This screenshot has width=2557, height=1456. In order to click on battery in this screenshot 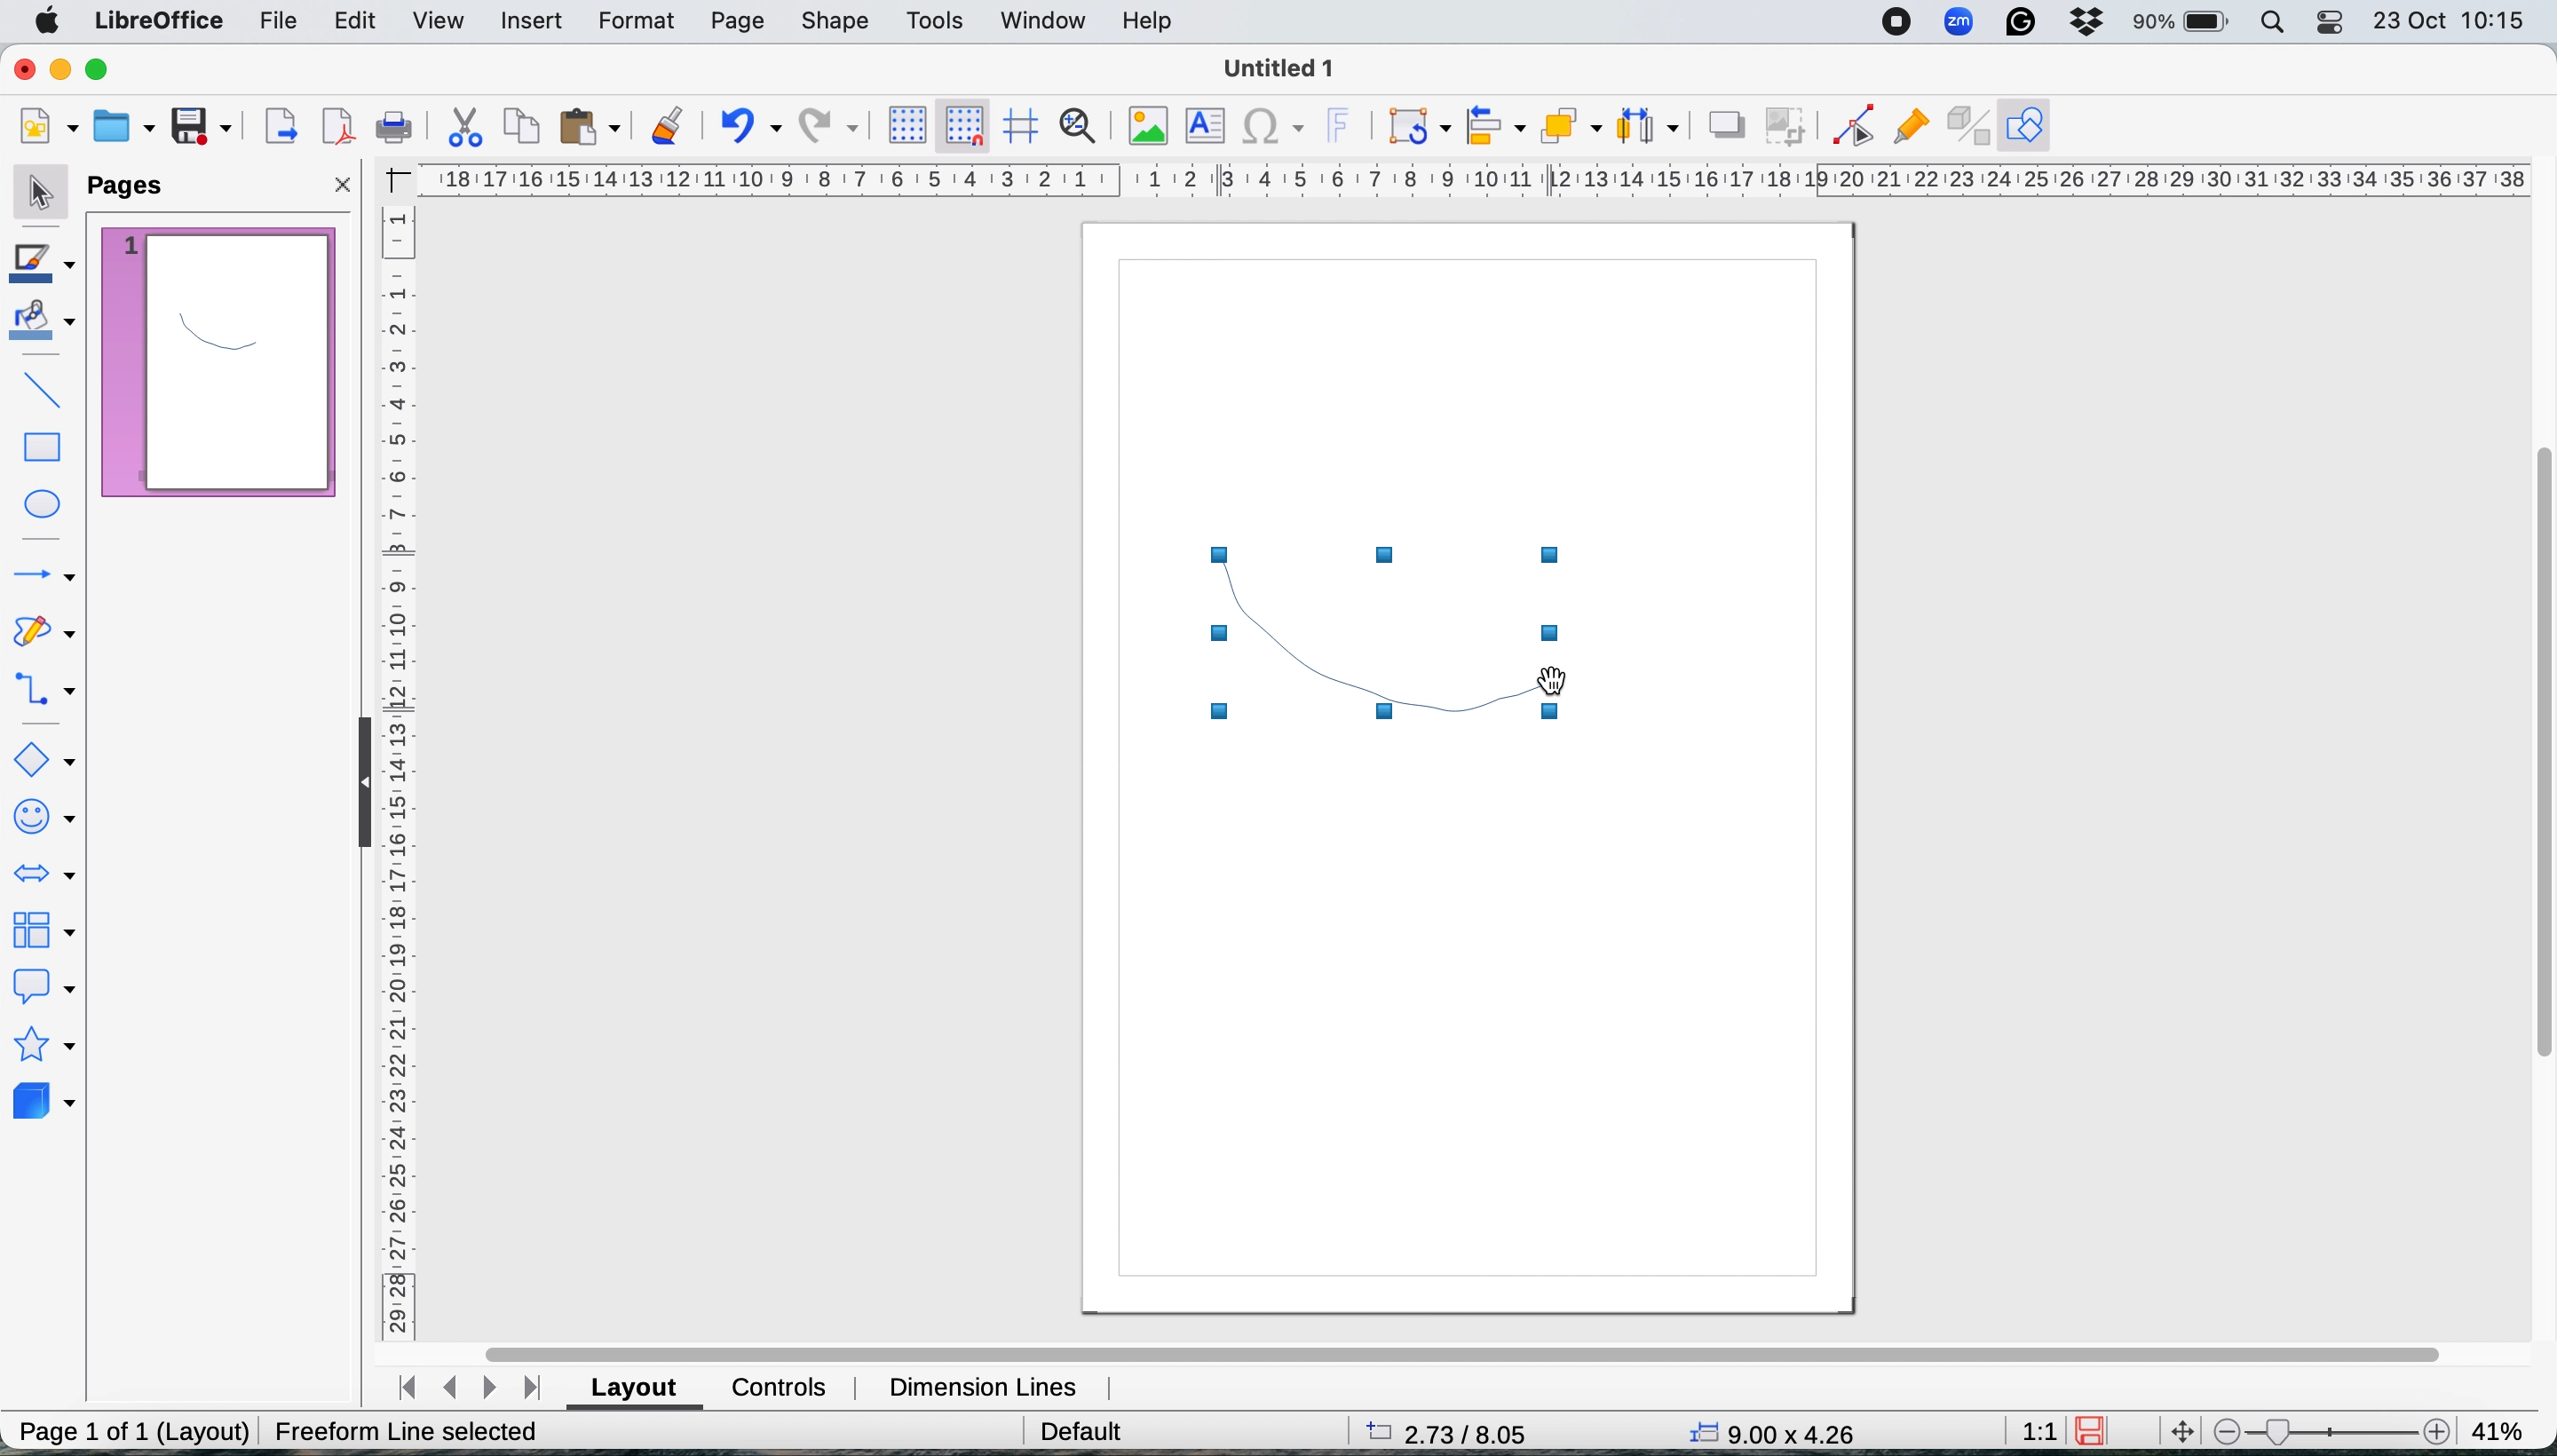, I will do `click(2182, 24)`.